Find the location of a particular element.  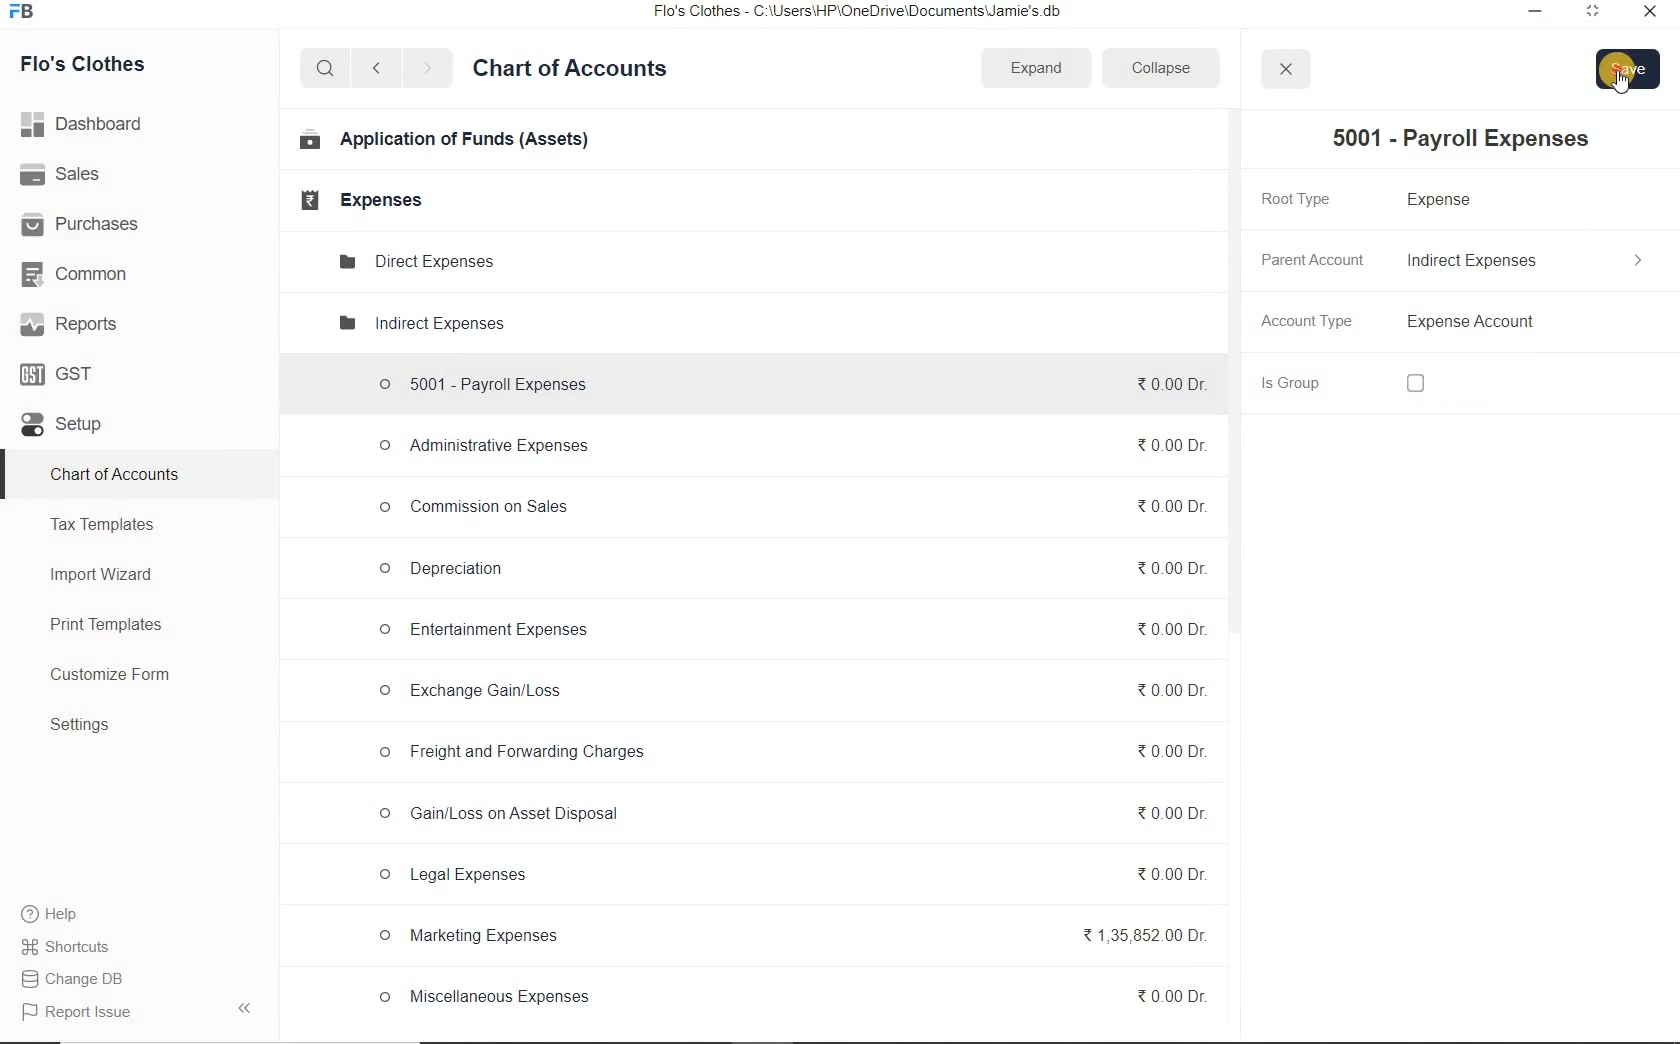

Application of Funds (Assets) is located at coordinates (445, 141).